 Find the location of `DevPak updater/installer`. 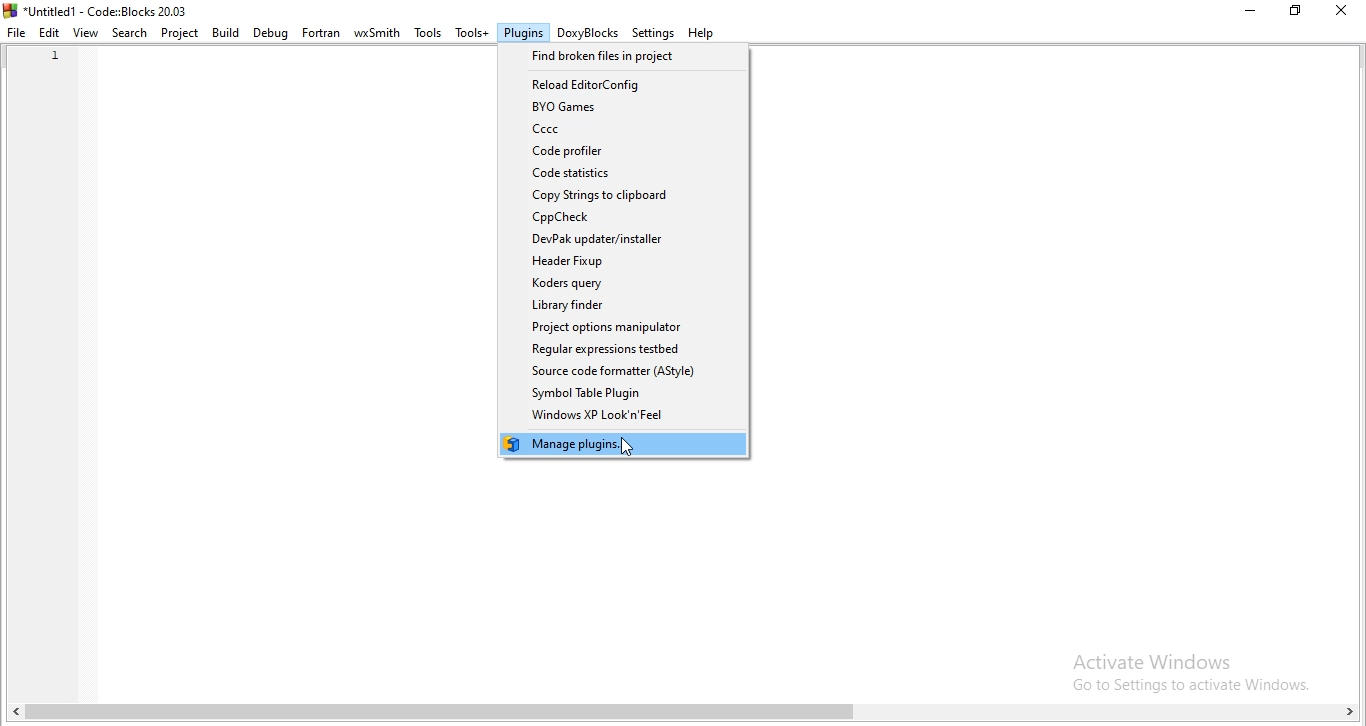

DevPak updater/installer is located at coordinates (623, 239).